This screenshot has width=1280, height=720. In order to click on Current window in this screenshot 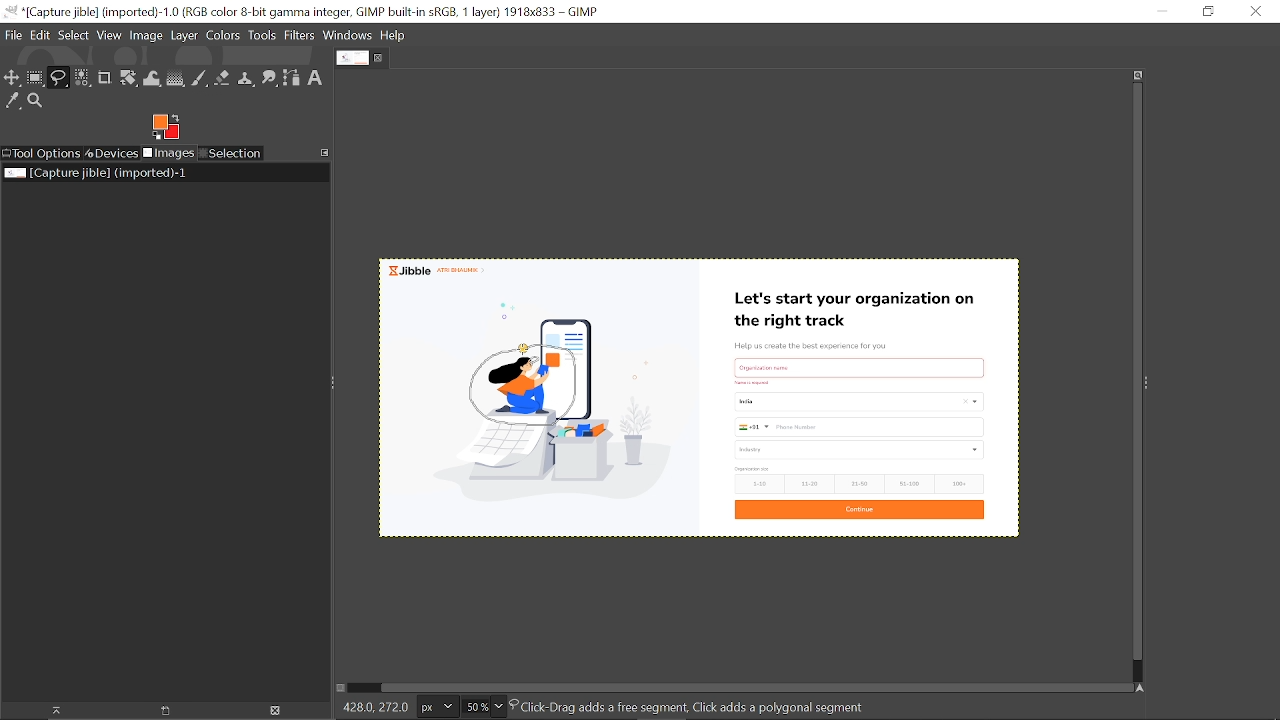, I will do `click(304, 12)`.